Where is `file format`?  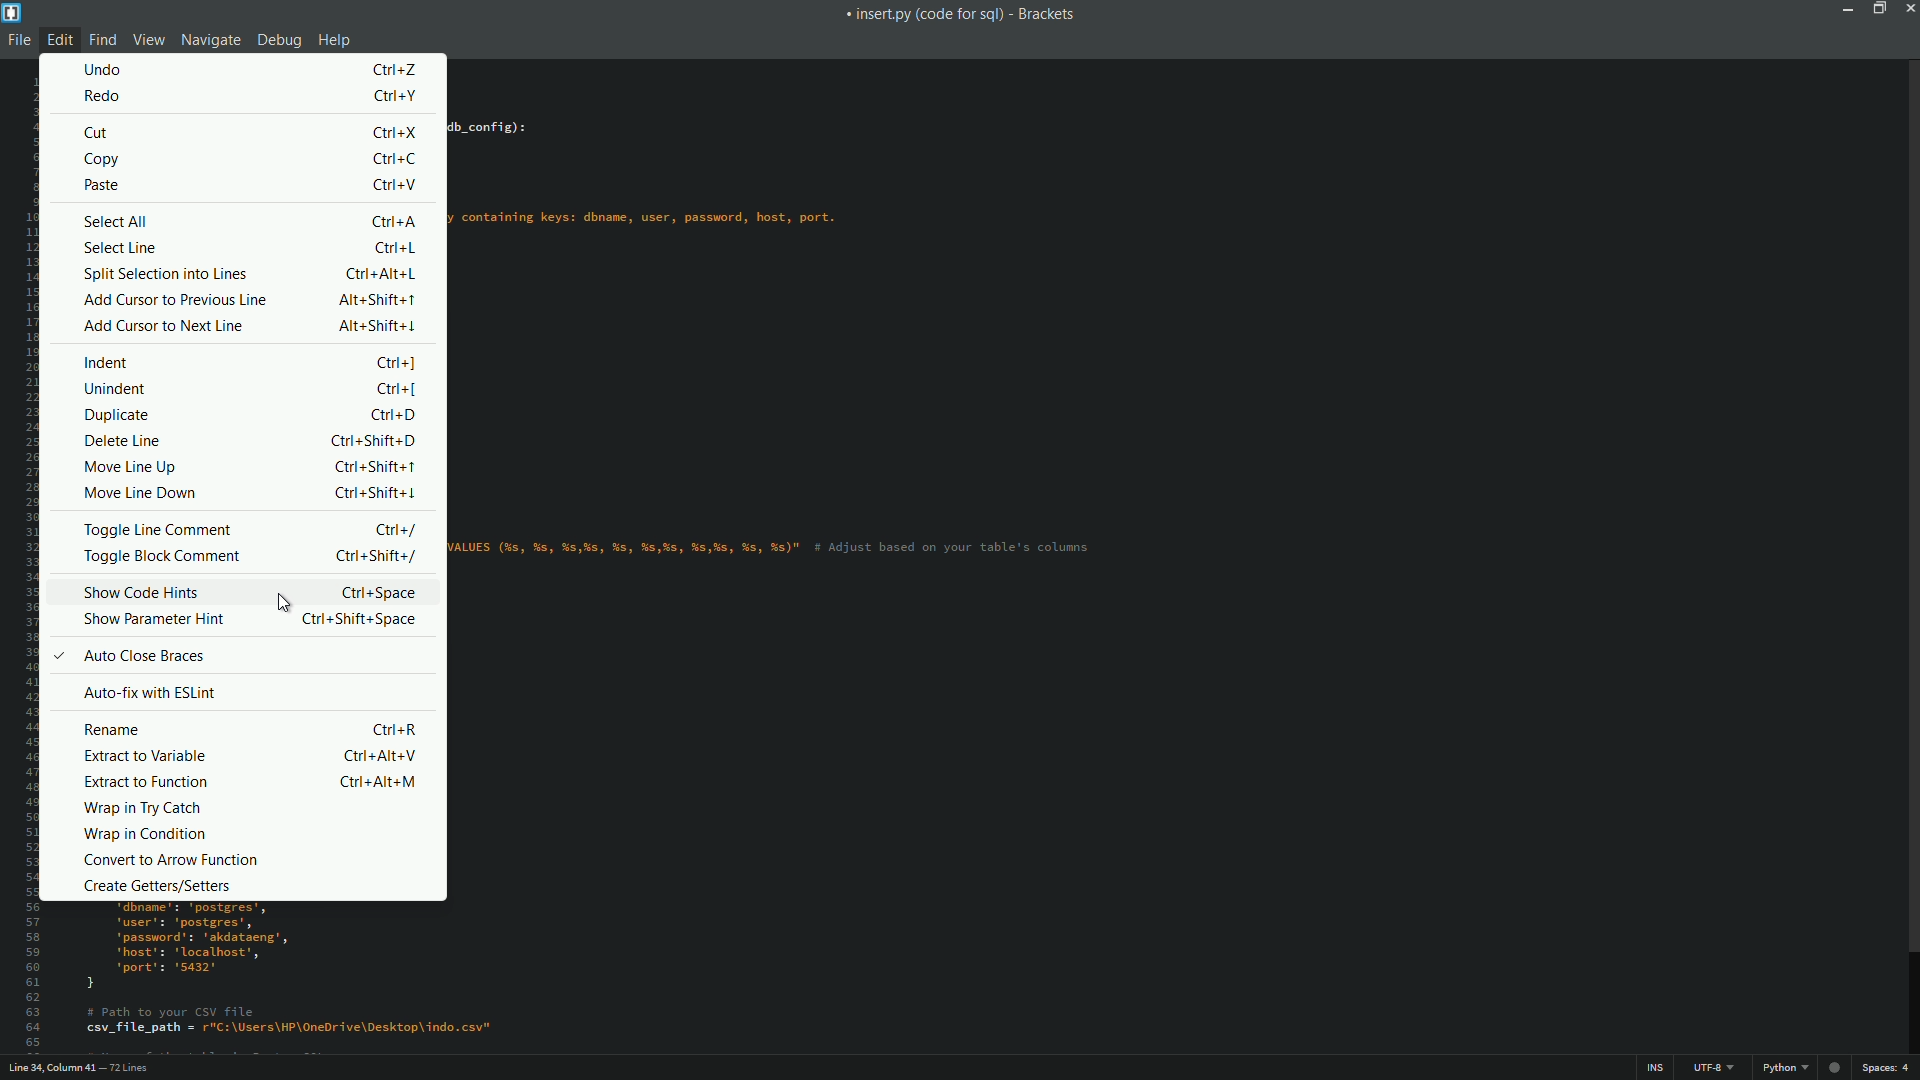
file format is located at coordinates (1789, 1068).